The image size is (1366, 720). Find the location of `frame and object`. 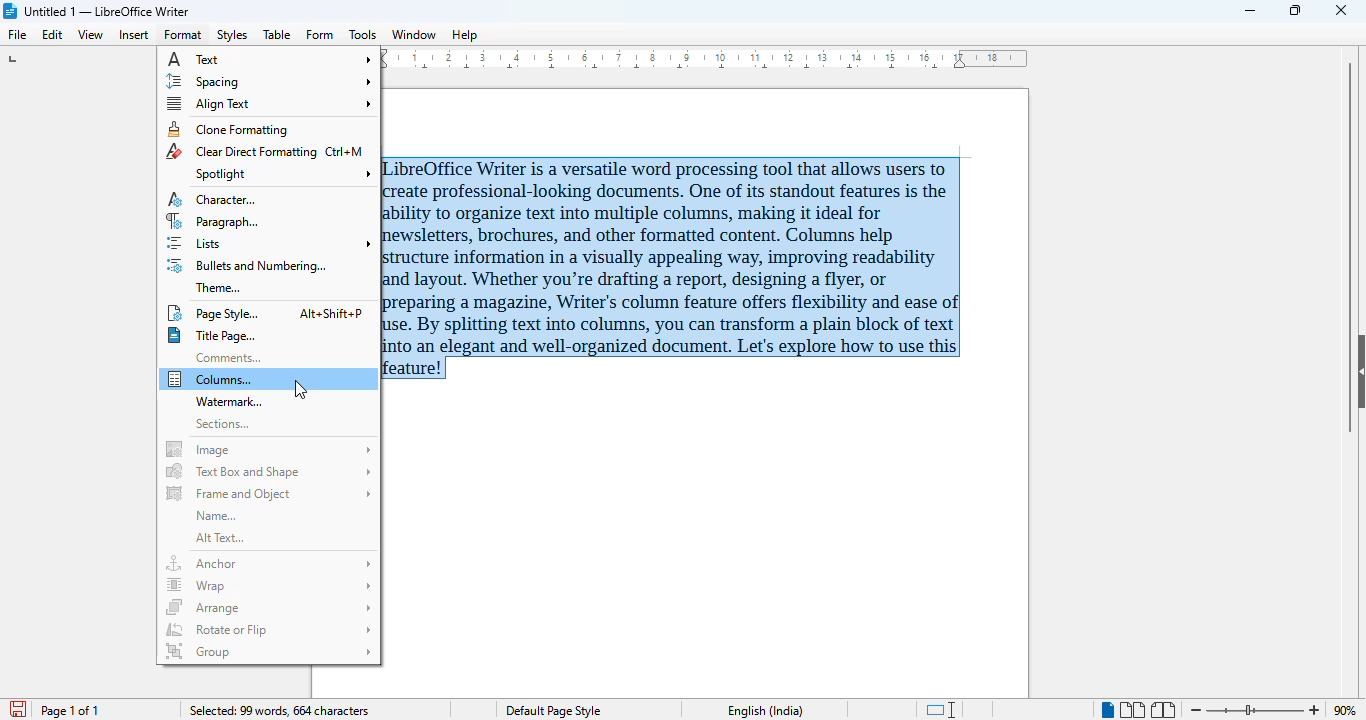

frame and object is located at coordinates (270, 493).